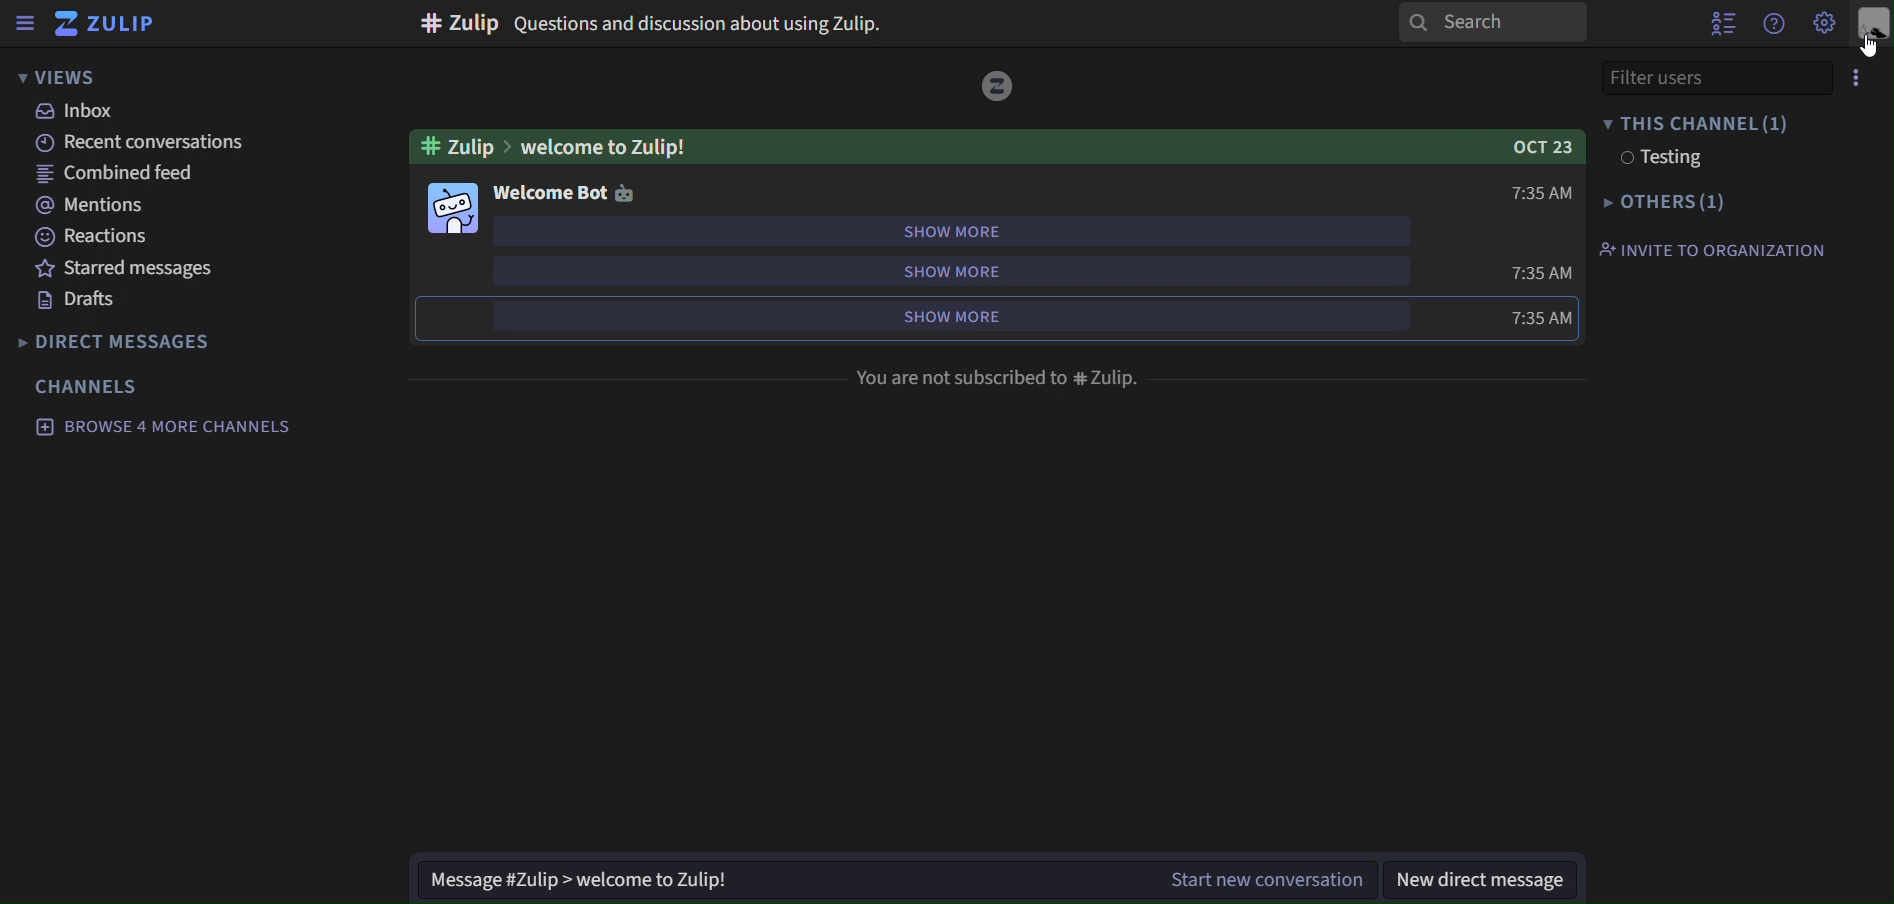  What do you see at coordinates (86, 207) in the screenshot?
I see `mentions` at bounding box center [86, 207].